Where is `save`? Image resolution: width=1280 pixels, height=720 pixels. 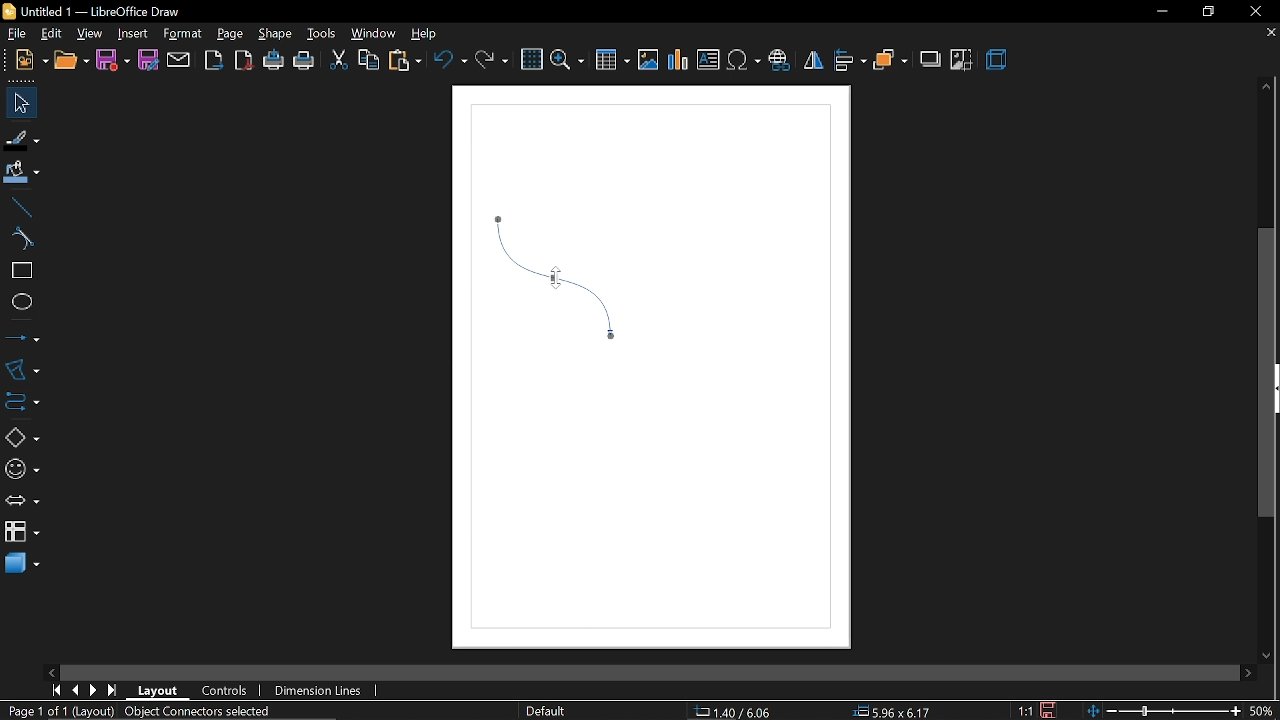
save is located at coordinates (1051, 710).